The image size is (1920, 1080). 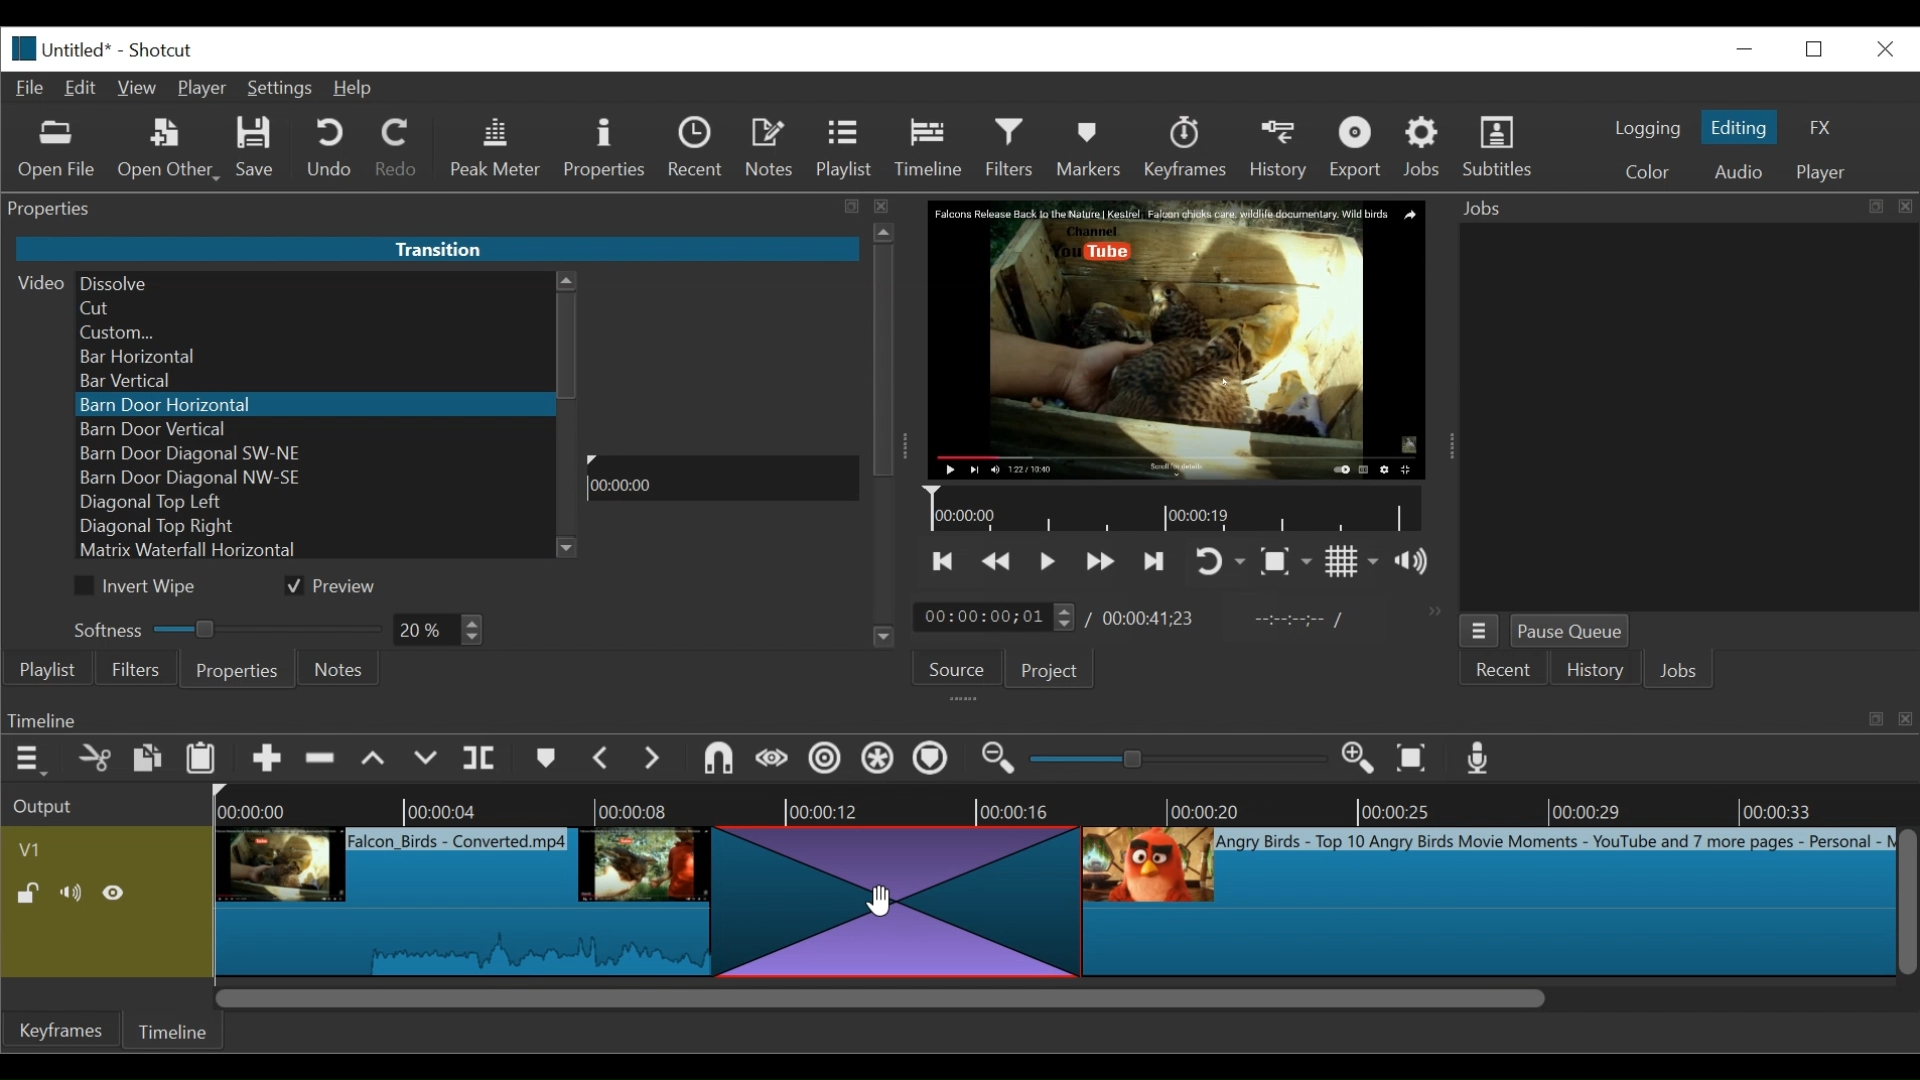 What do you see at coordinates (1475, 757) in the screenshot?
I see `Record audio` at bounding box center [1475, 757].